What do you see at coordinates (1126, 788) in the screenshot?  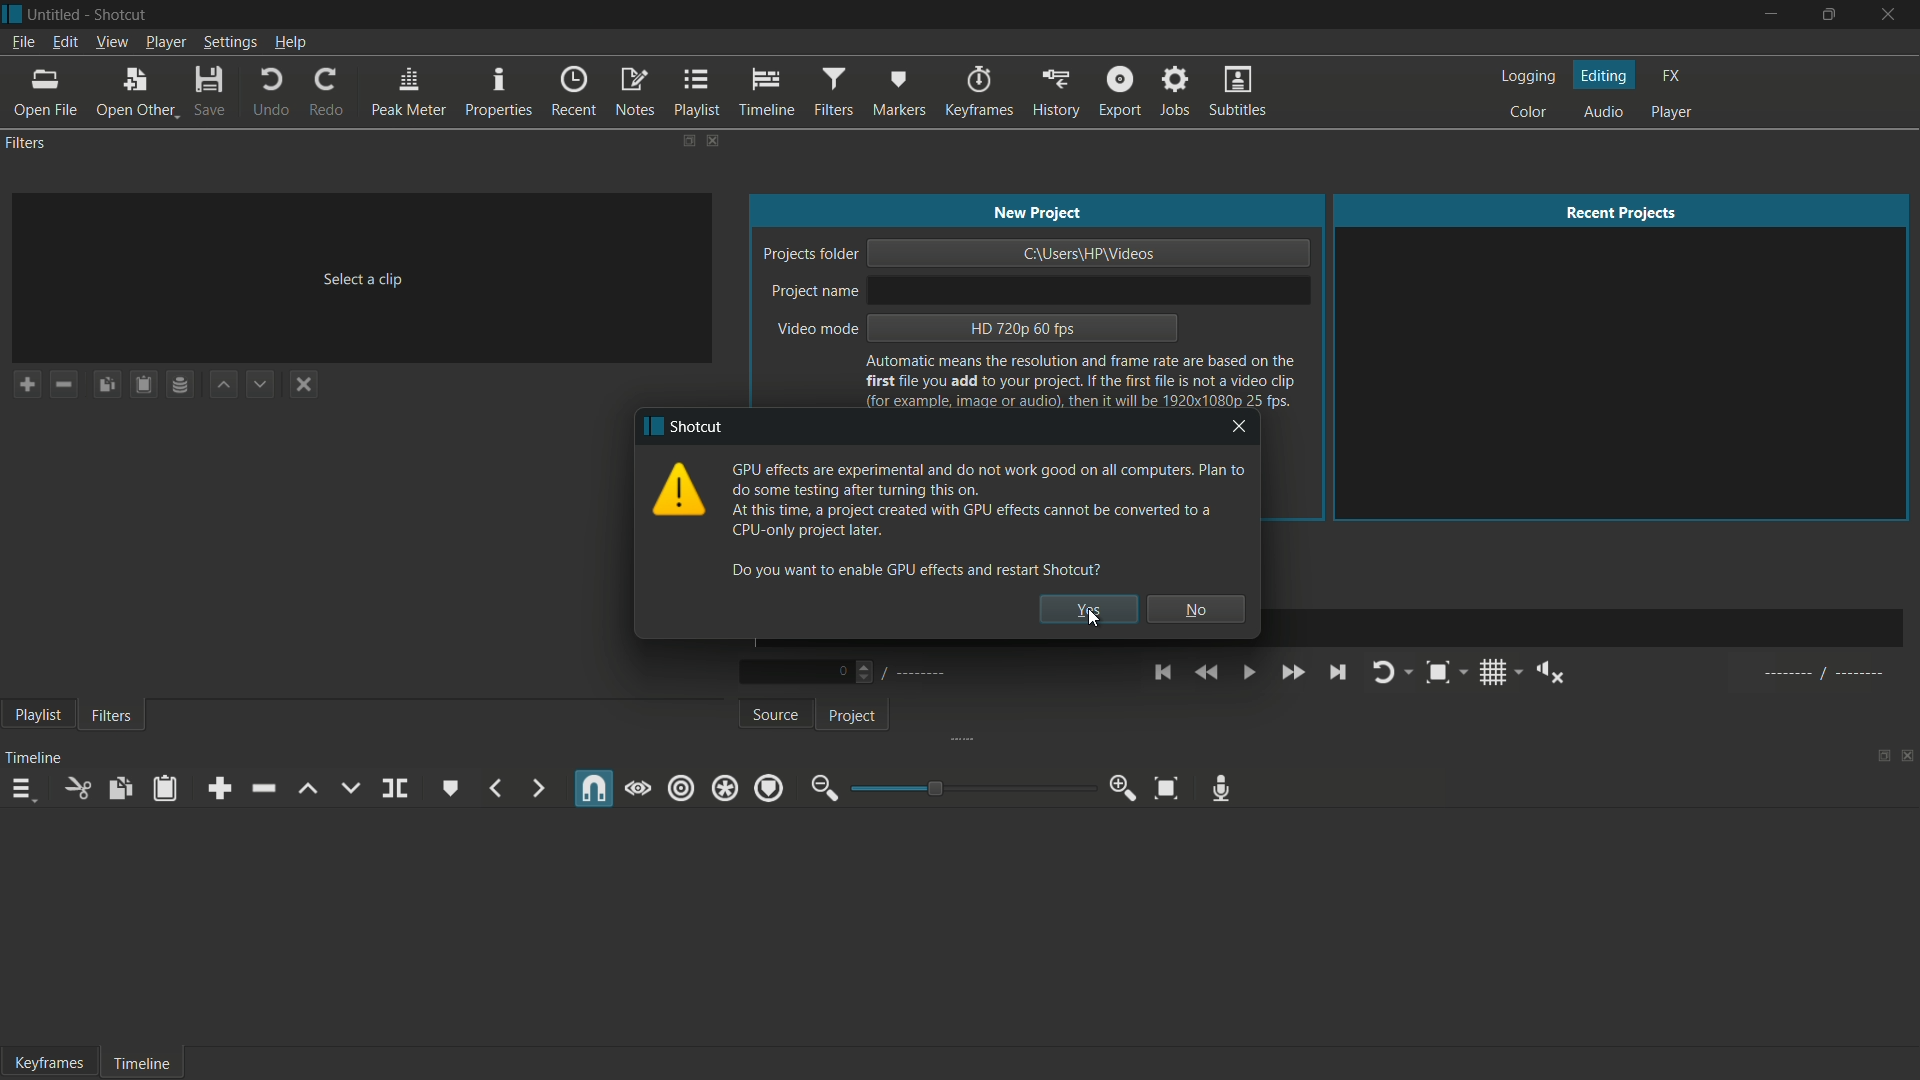 I see `zoom in` at bounding box center [1126, 788].